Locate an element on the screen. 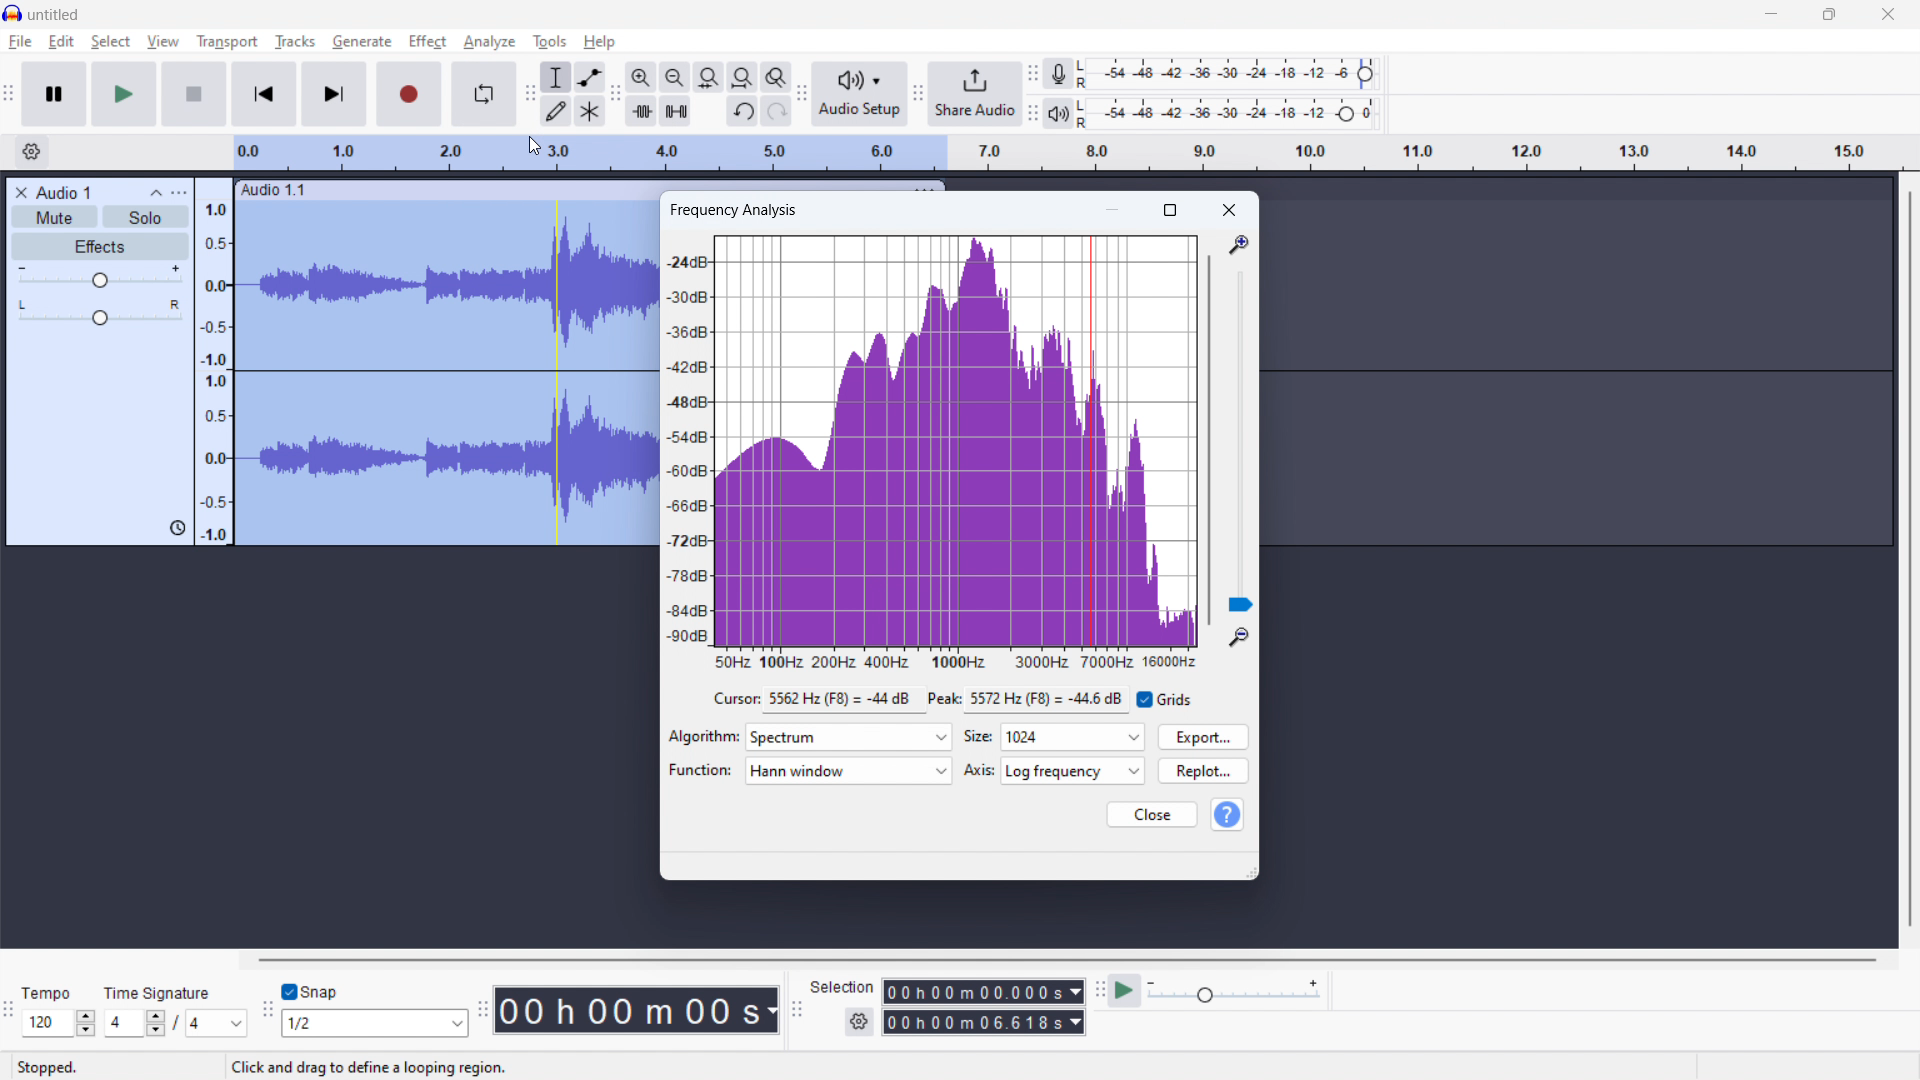 The width and height of the screenshot is (1920, 1080). timeline settings is located at coordinates (31, 152).